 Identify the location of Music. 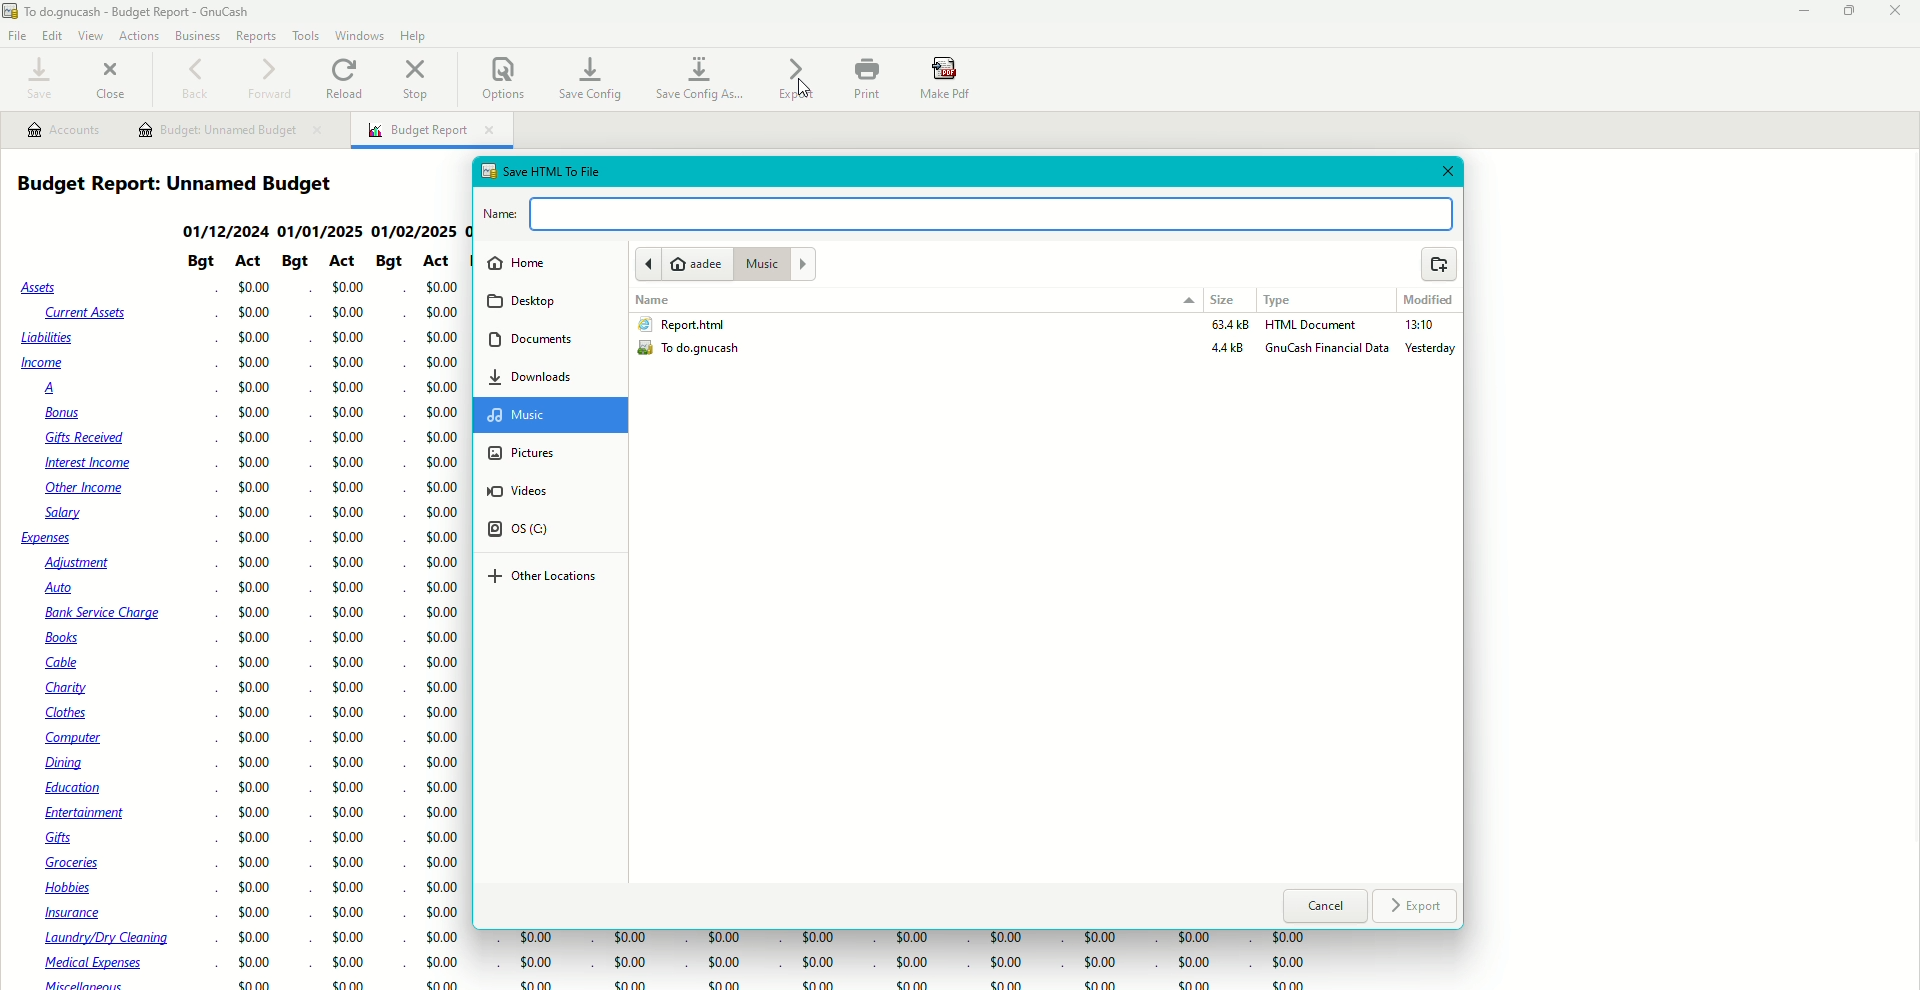
(533, 415).